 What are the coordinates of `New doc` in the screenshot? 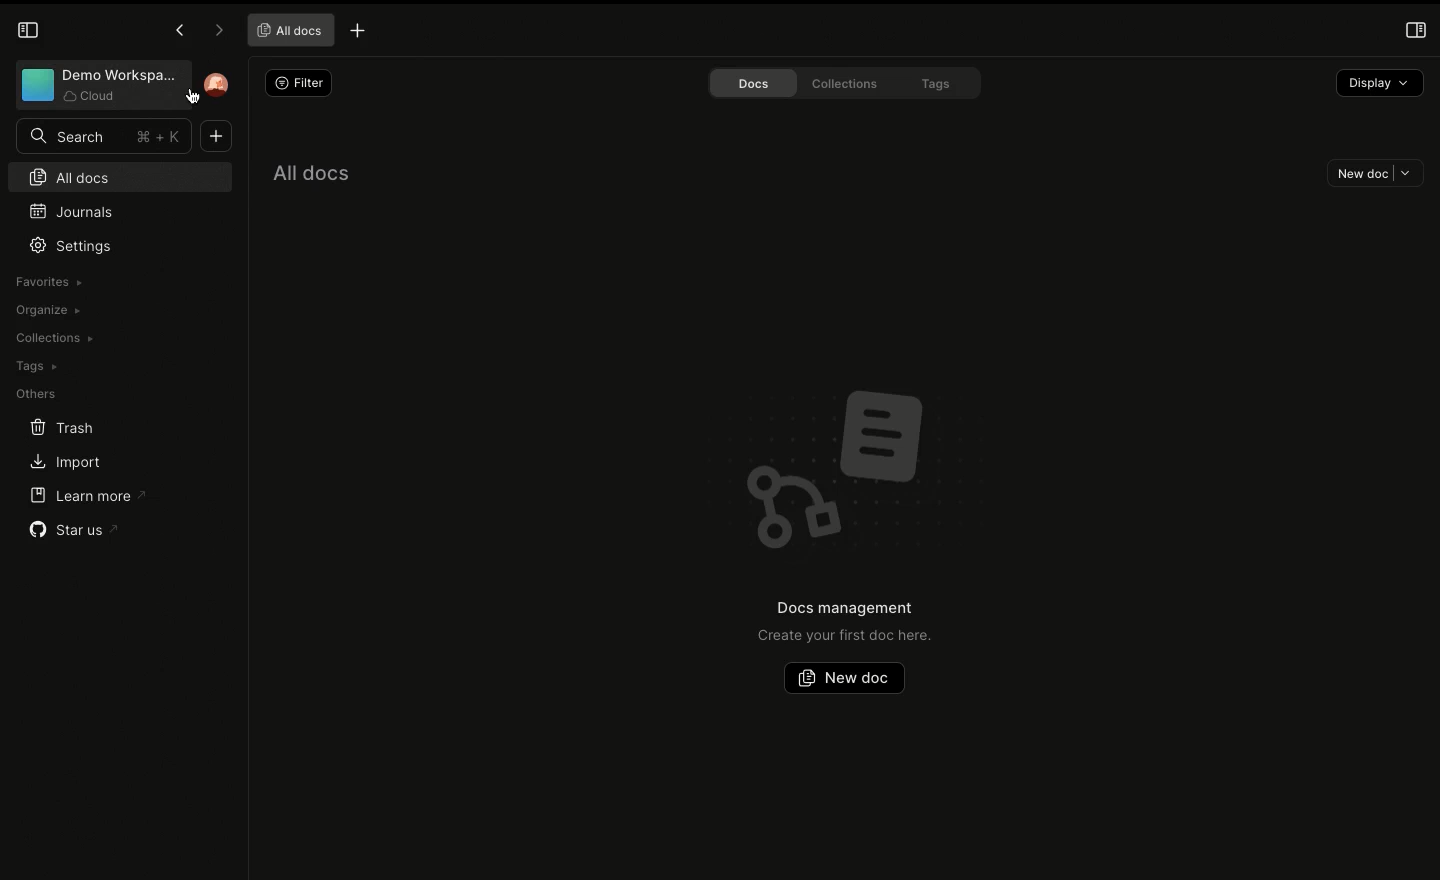 It's located at (843, 677).